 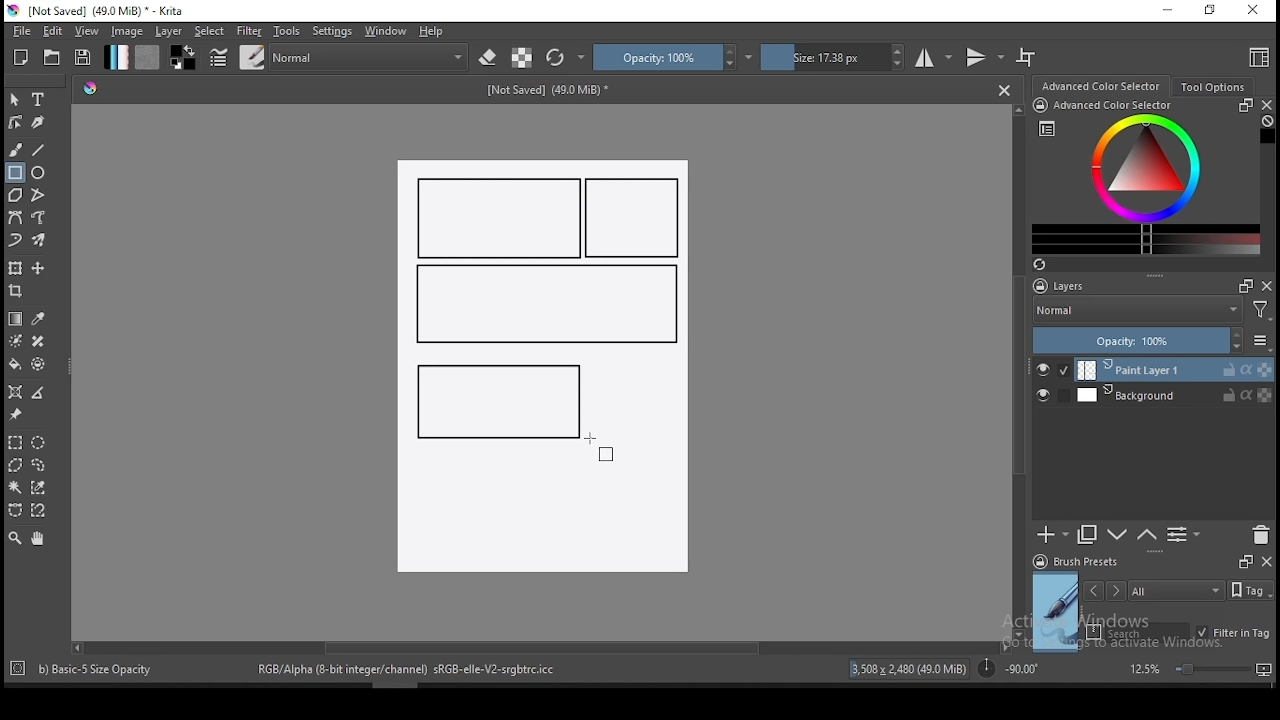 What do you see at coordinates (1266, 560) in the screenshot?
I see `close docker` at bounding box center [1266, 560].